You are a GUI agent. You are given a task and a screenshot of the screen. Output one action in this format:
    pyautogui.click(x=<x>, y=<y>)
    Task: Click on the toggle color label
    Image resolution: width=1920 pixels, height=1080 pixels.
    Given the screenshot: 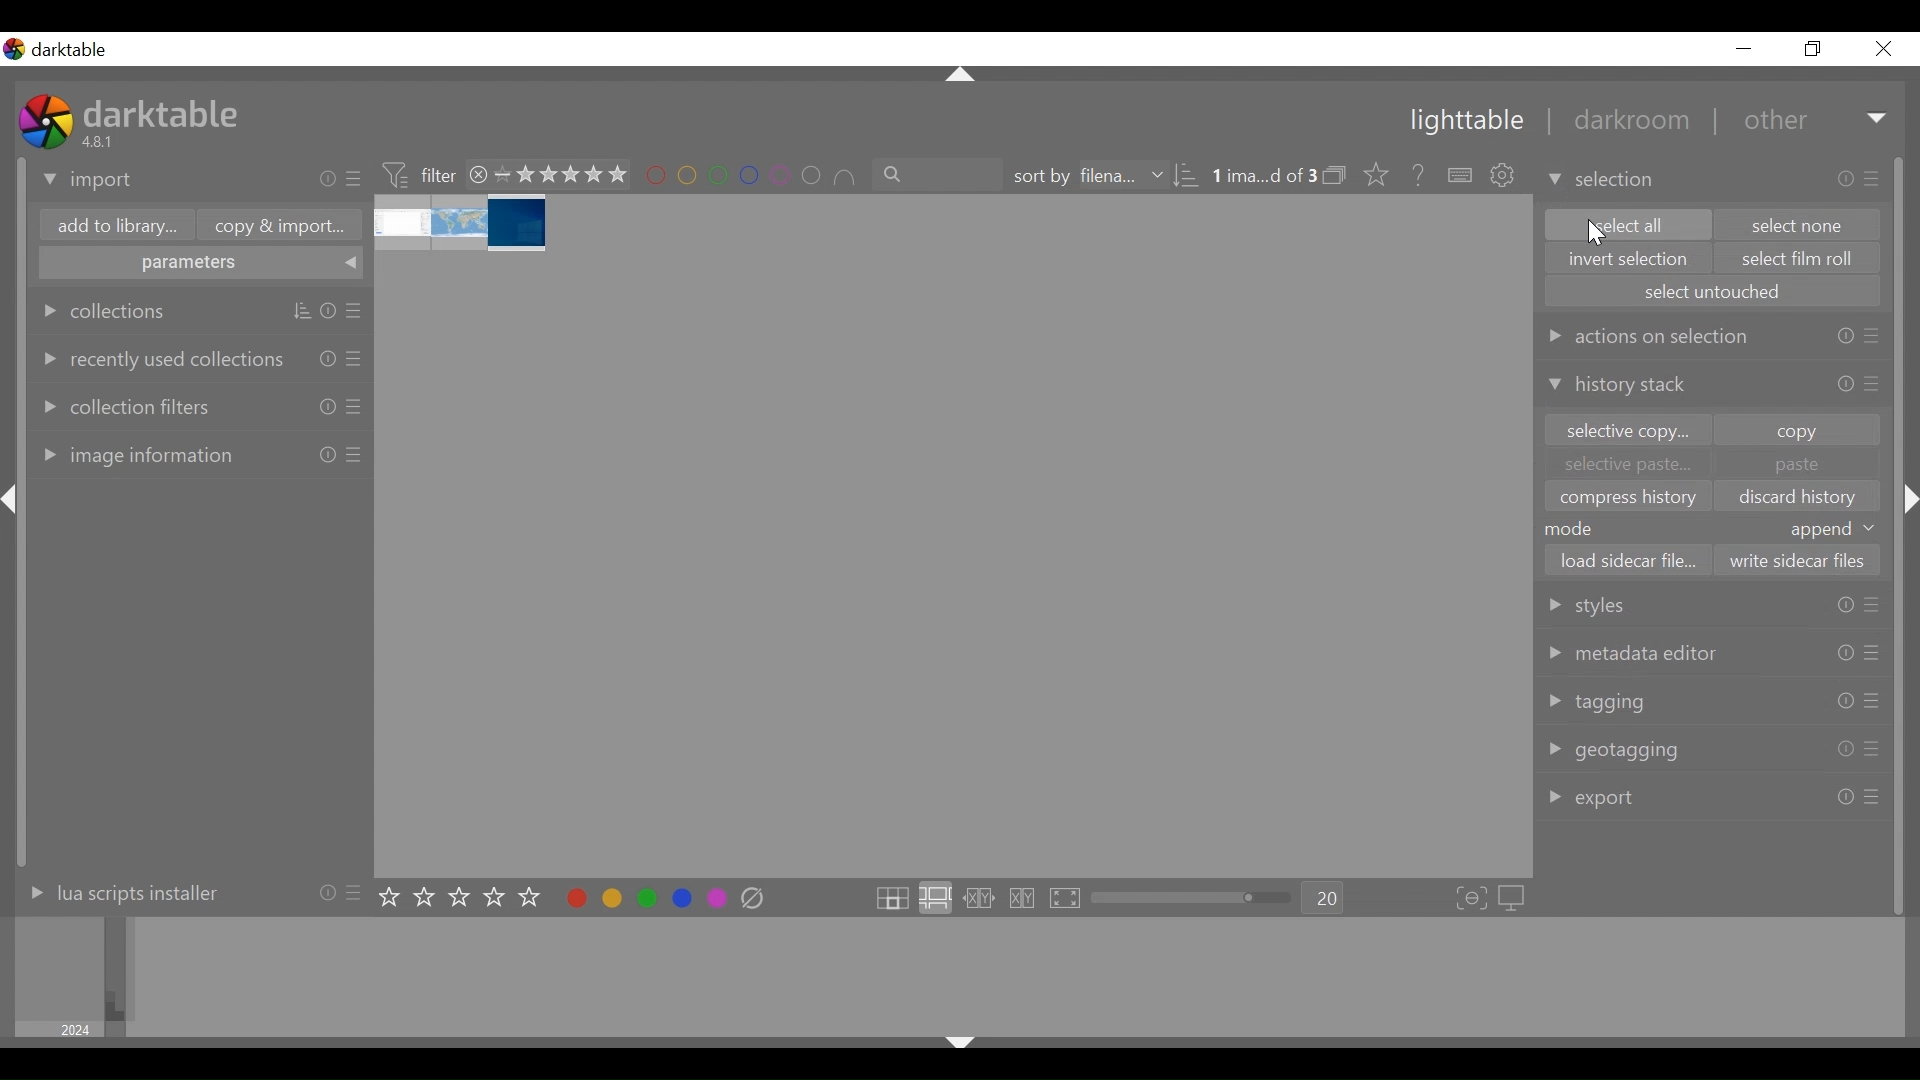 What is the action you would take?
    pyautogui.click(x=641, y=897)
    